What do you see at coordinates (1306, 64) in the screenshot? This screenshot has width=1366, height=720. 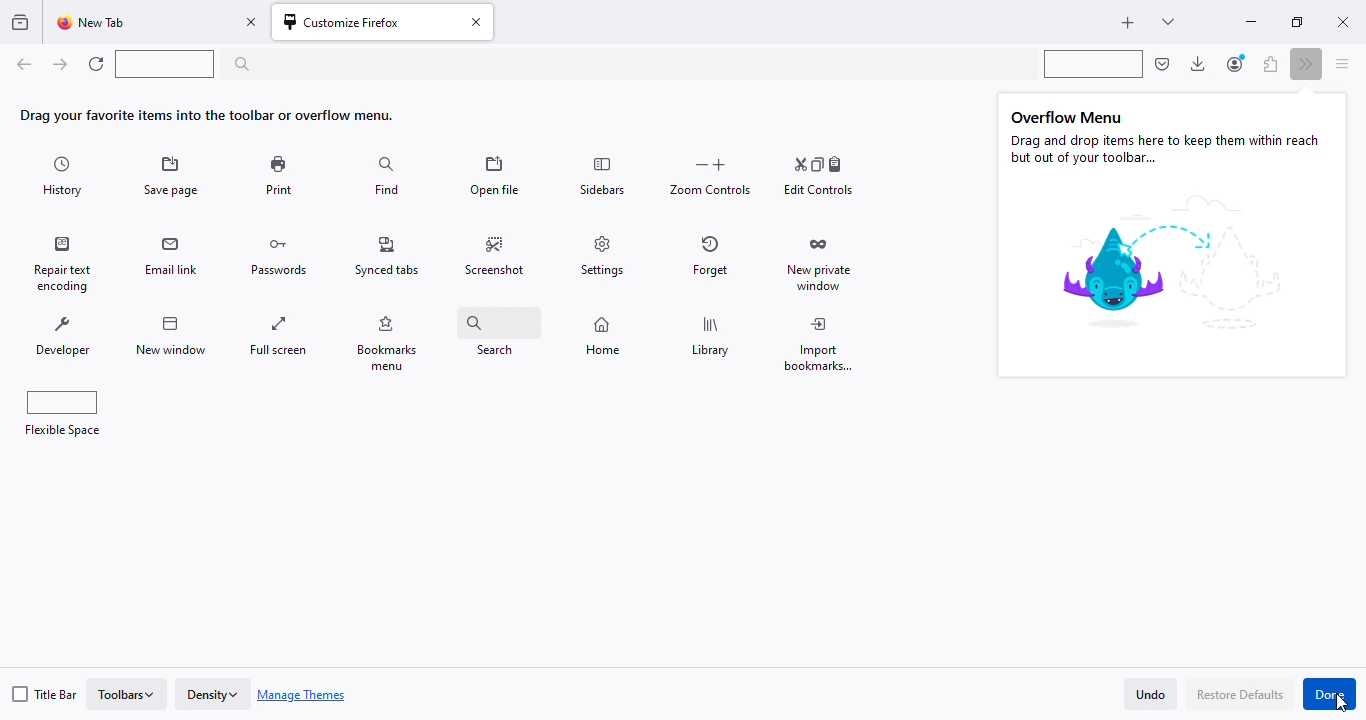 I see `more tools` at bounding box center [1306, 64].